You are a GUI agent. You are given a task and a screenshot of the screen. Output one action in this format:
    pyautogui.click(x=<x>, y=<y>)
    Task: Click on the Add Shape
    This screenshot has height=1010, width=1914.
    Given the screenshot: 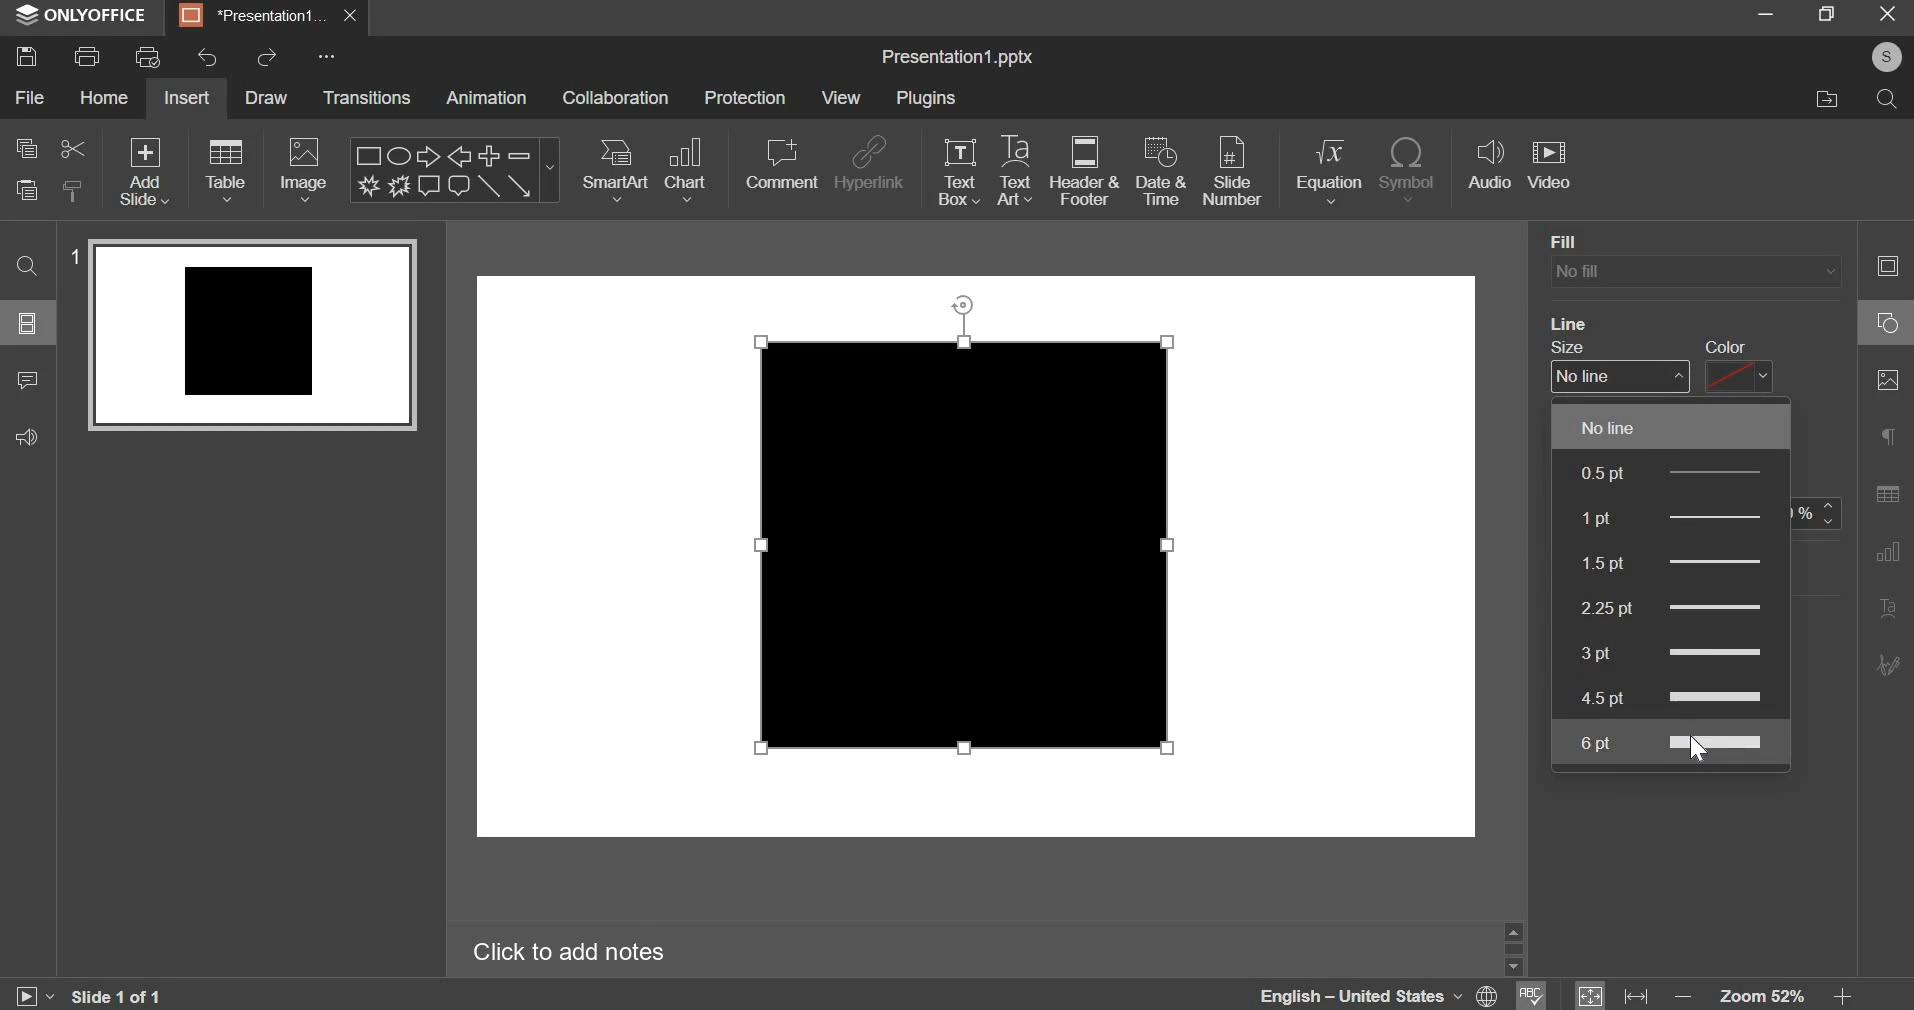 What is the action you would take?
    pyautogui.click(x=490, y=156)
    